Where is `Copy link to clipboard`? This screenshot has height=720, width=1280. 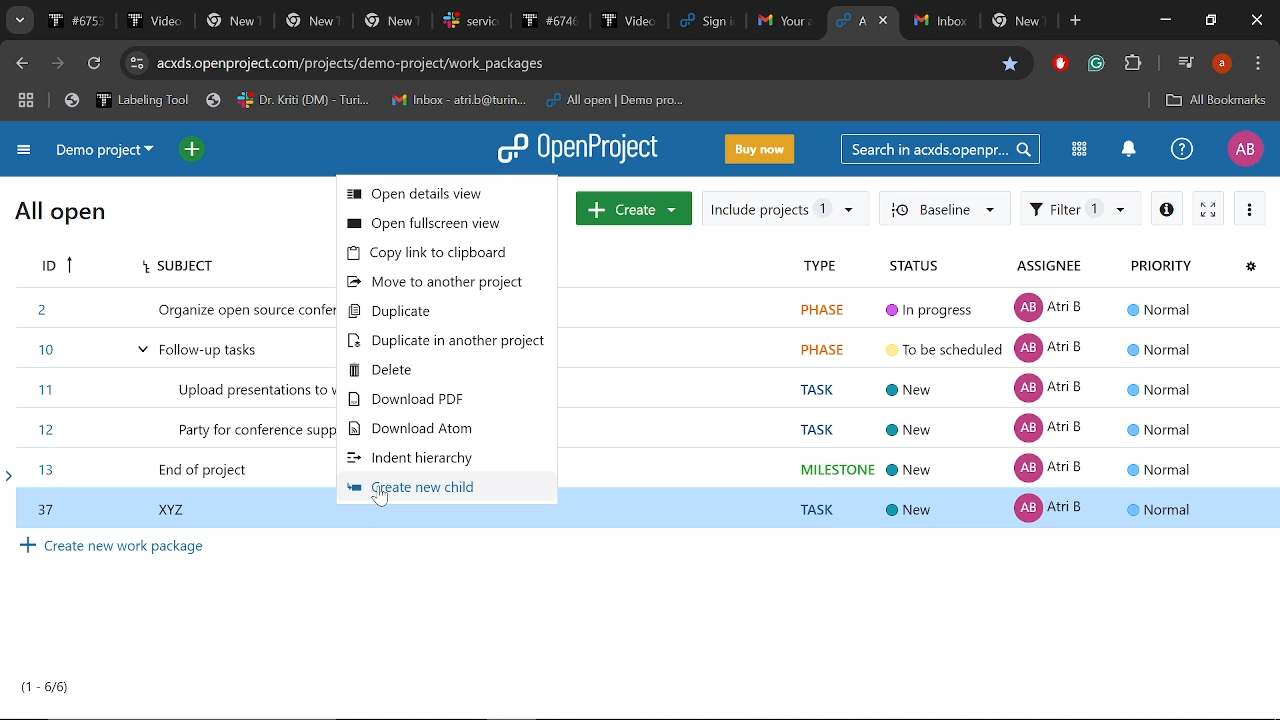
Copy link to clipboard is located at coordinates (446, 254).